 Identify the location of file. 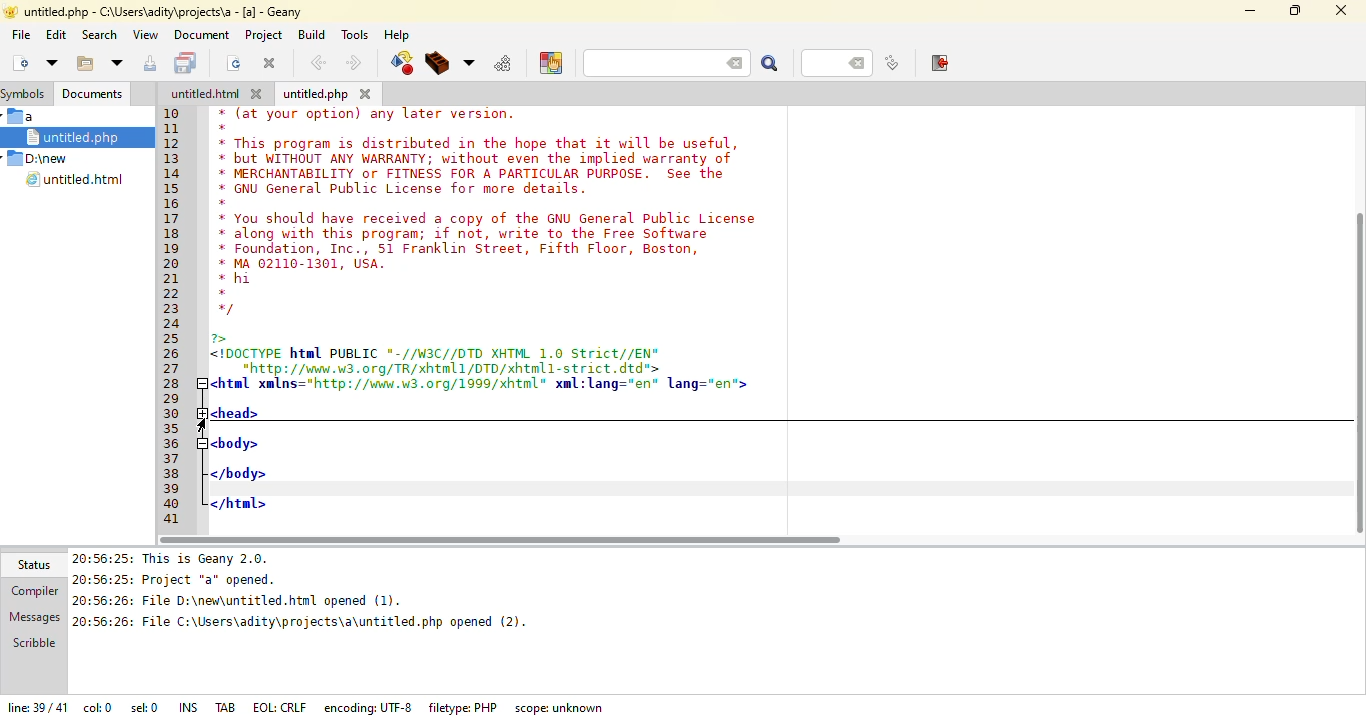
(20, 34).